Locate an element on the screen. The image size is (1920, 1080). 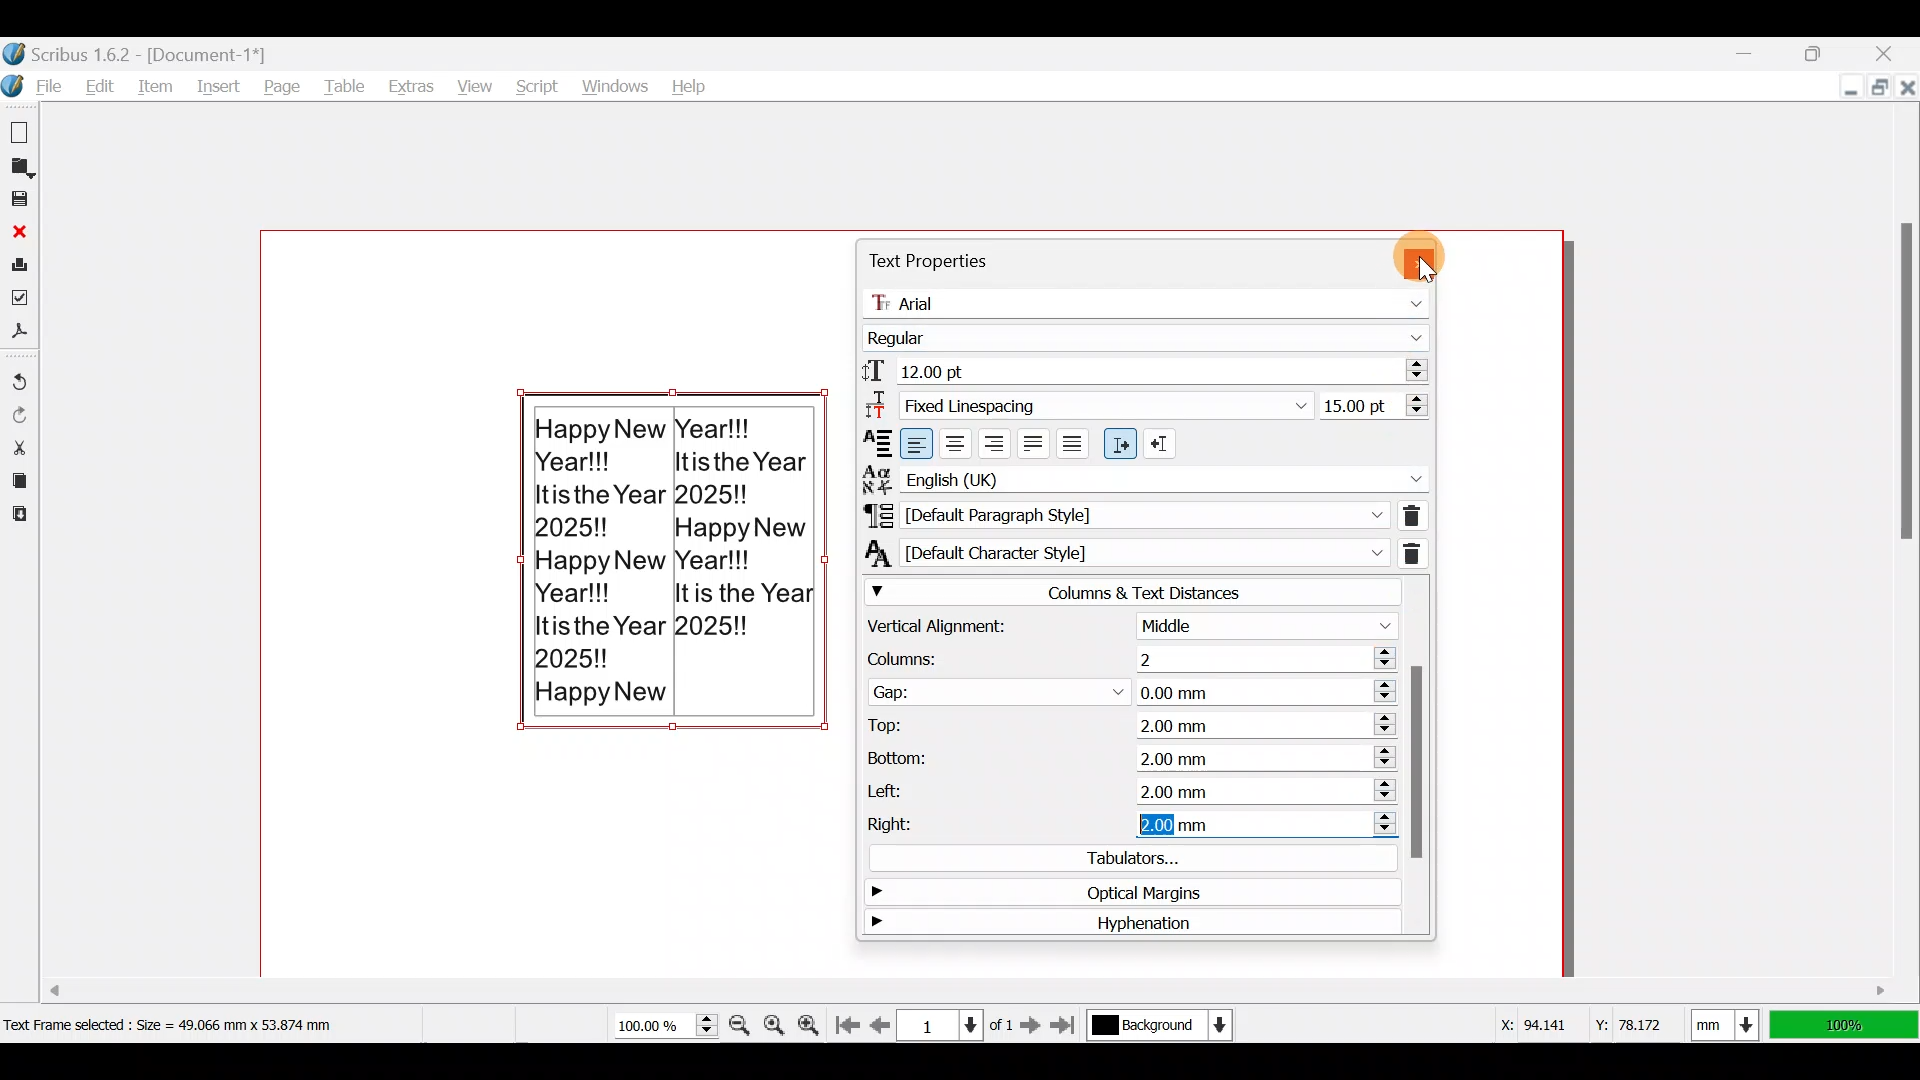
Minimize is located at coordinates (1832, 89).